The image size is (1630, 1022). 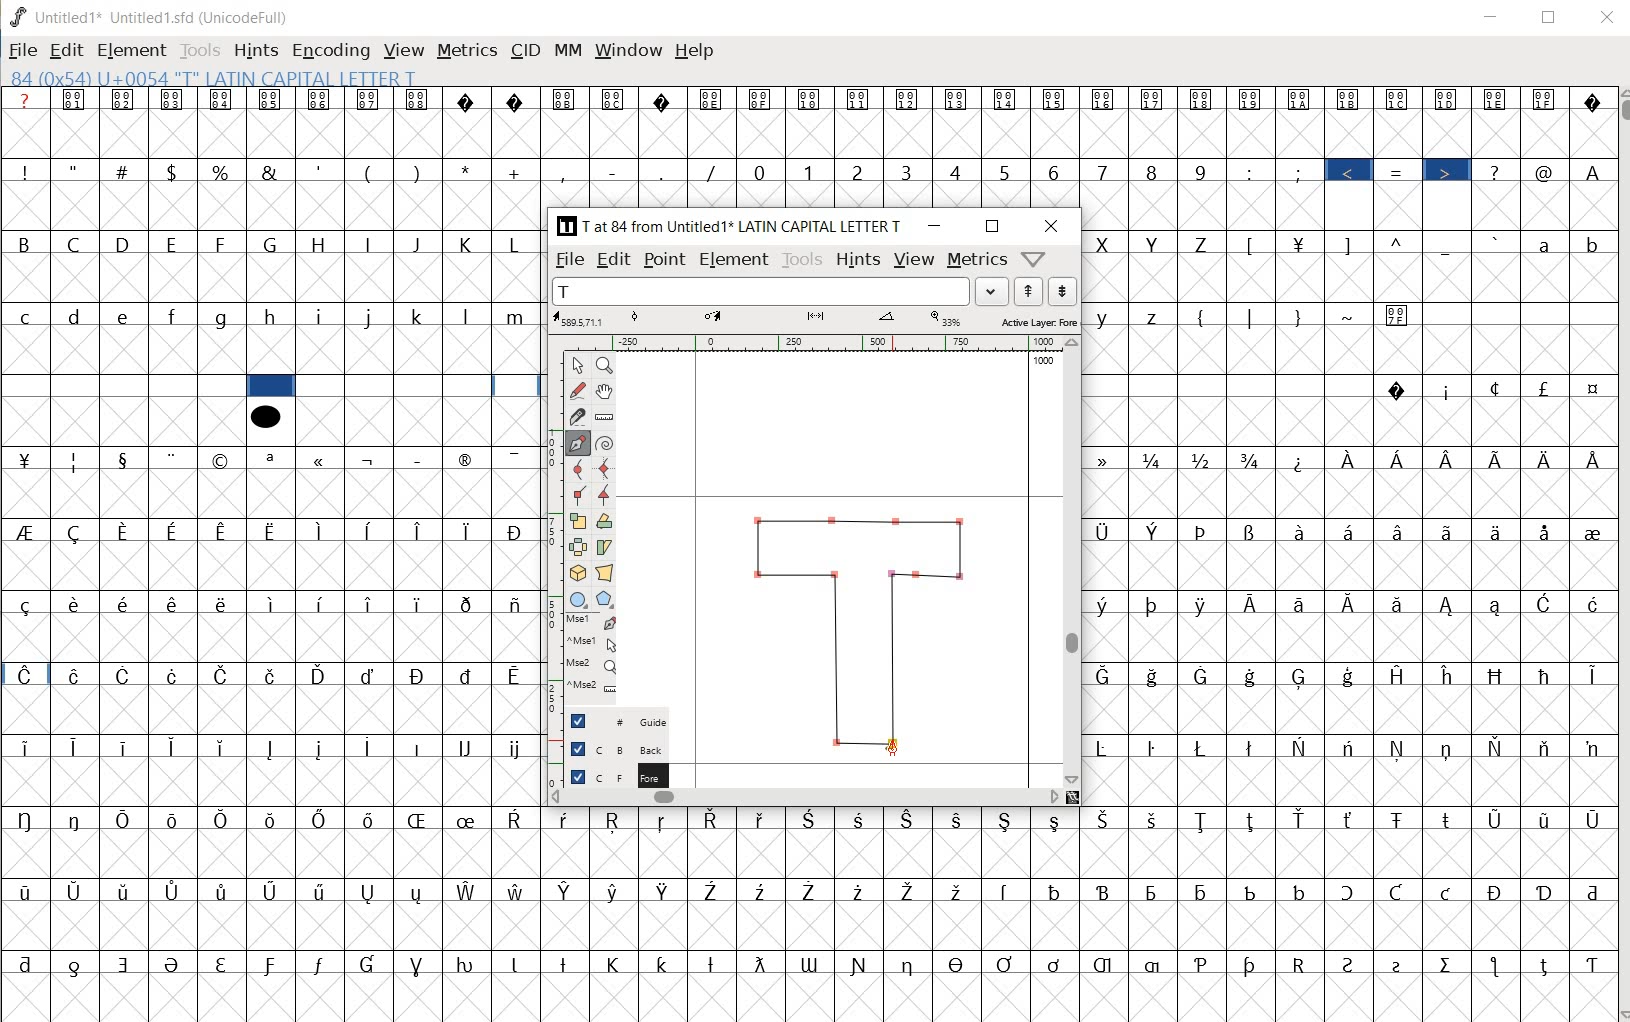 What do you see at coordinates (1105, 894) in the screenshot?
I see `Symbol` at bounding box center [1105, 894].